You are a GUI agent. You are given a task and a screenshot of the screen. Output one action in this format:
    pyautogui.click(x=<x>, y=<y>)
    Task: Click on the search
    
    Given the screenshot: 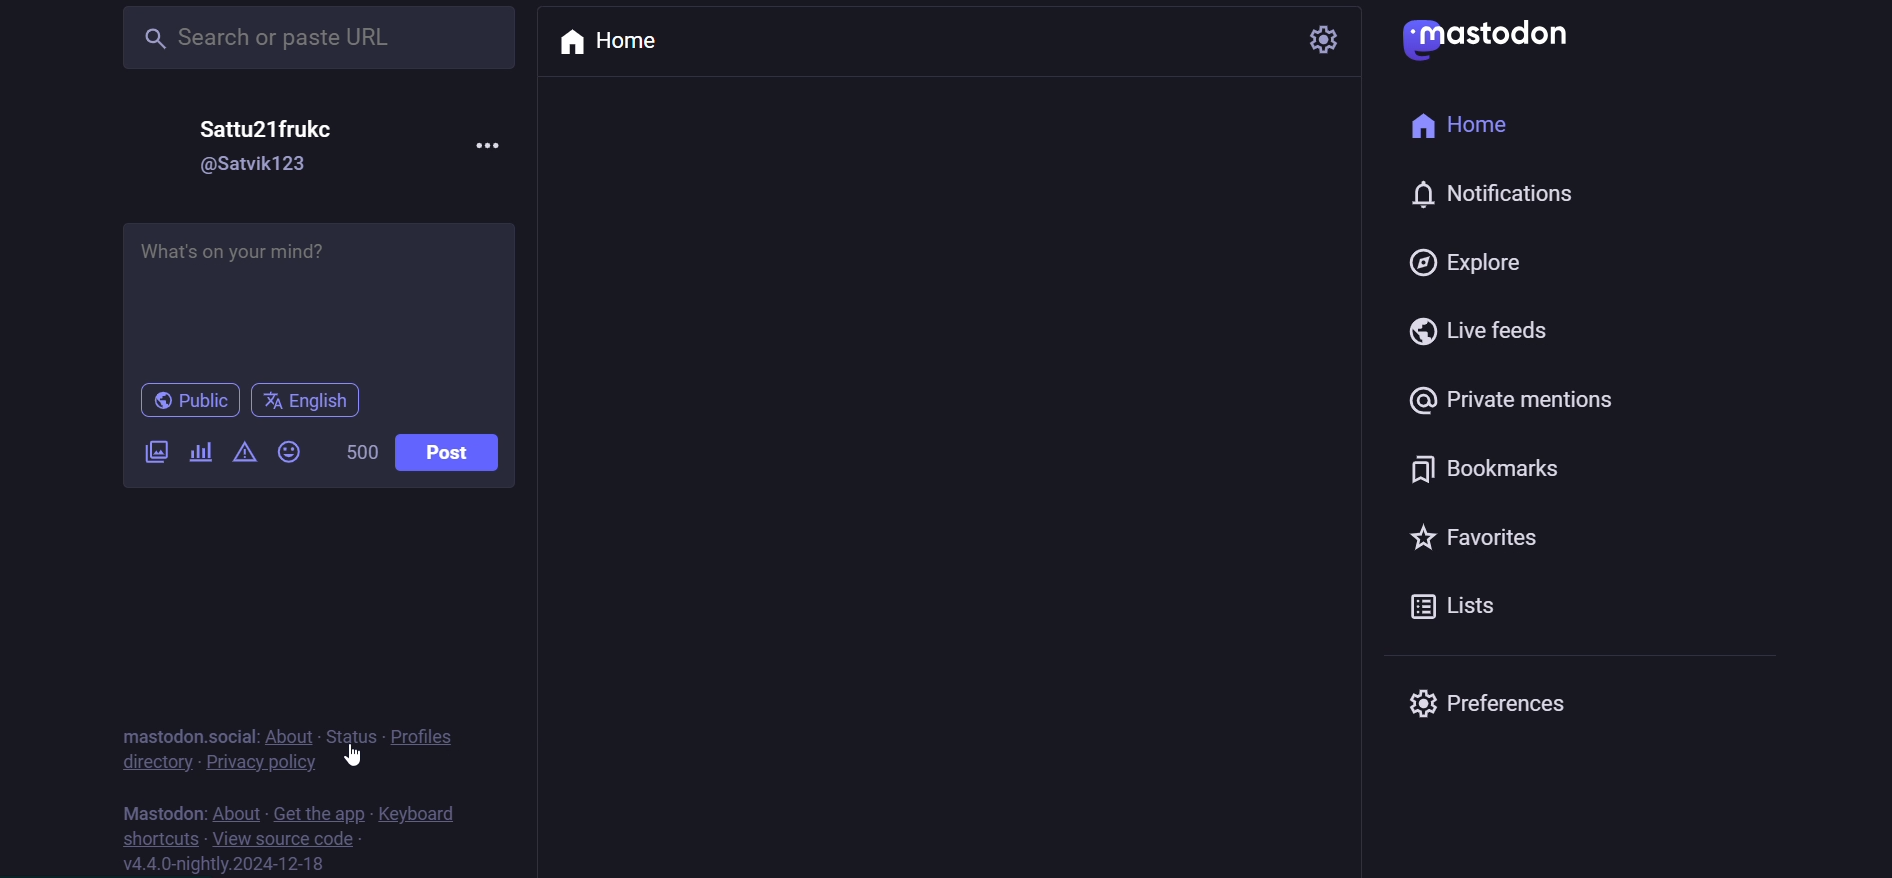 What is the action you would take?
    pyautogui.click(x=312, y=38)
    